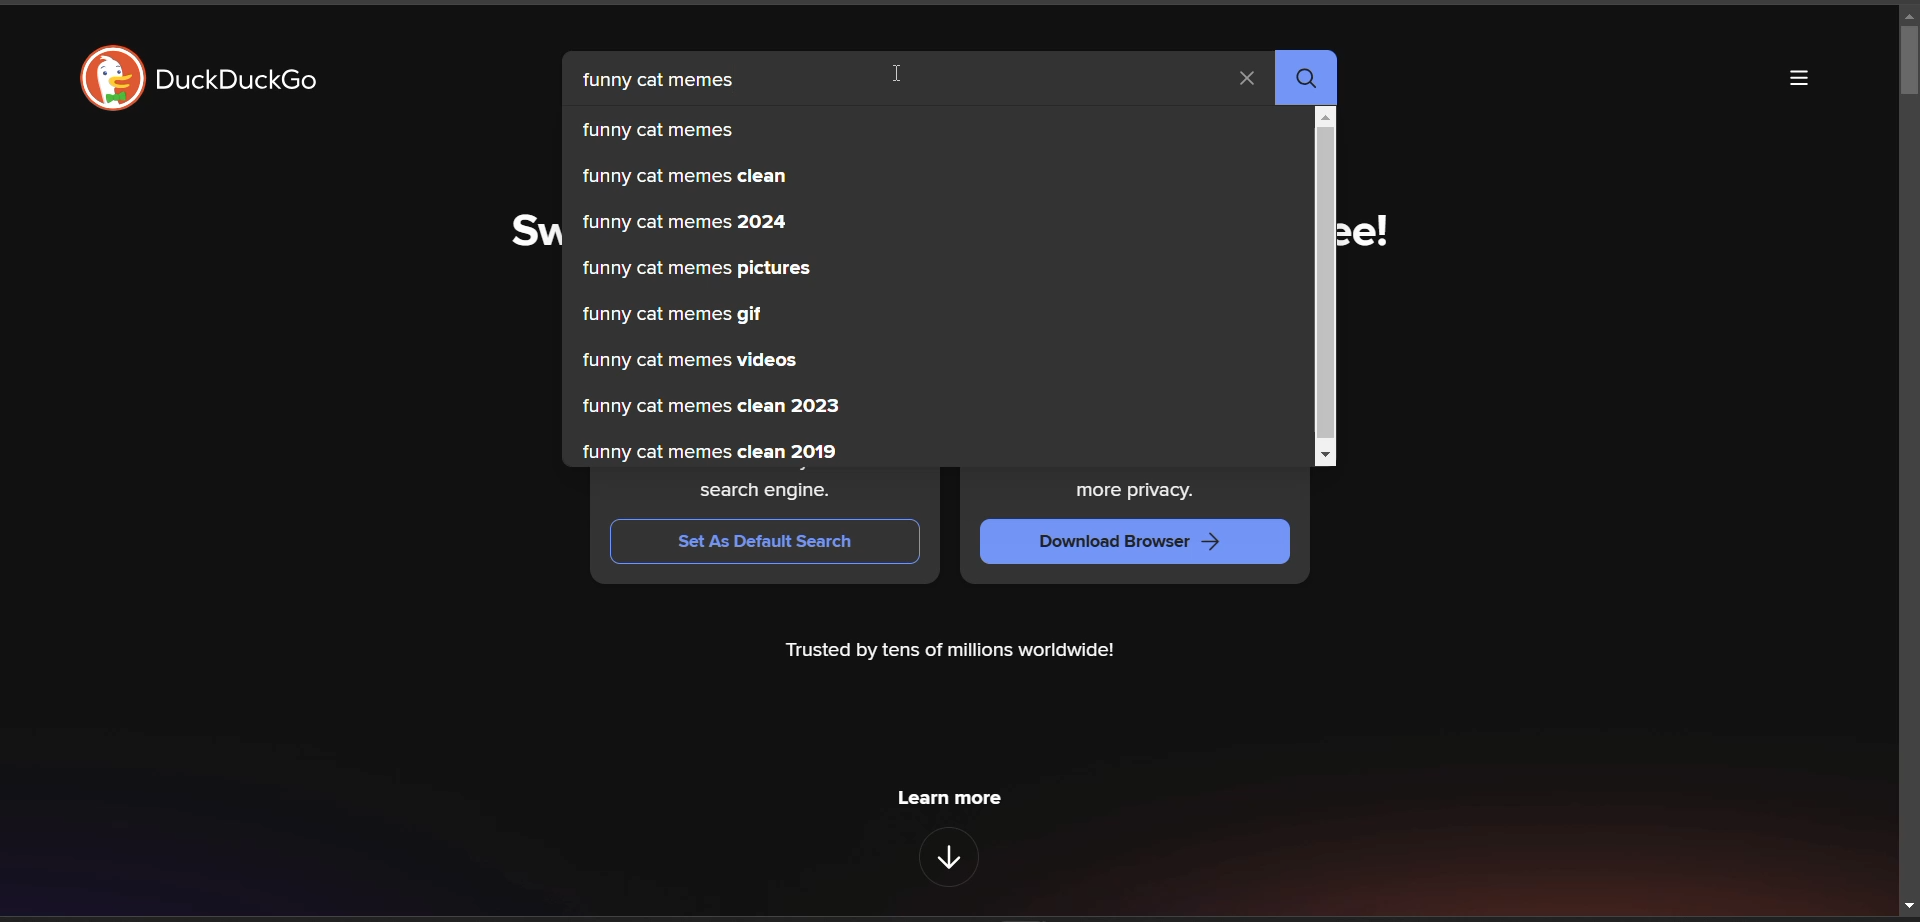  Describe the element at coordinates (706, 452) in the screenshot. I see `funny cat memes clean 2019` at that location.